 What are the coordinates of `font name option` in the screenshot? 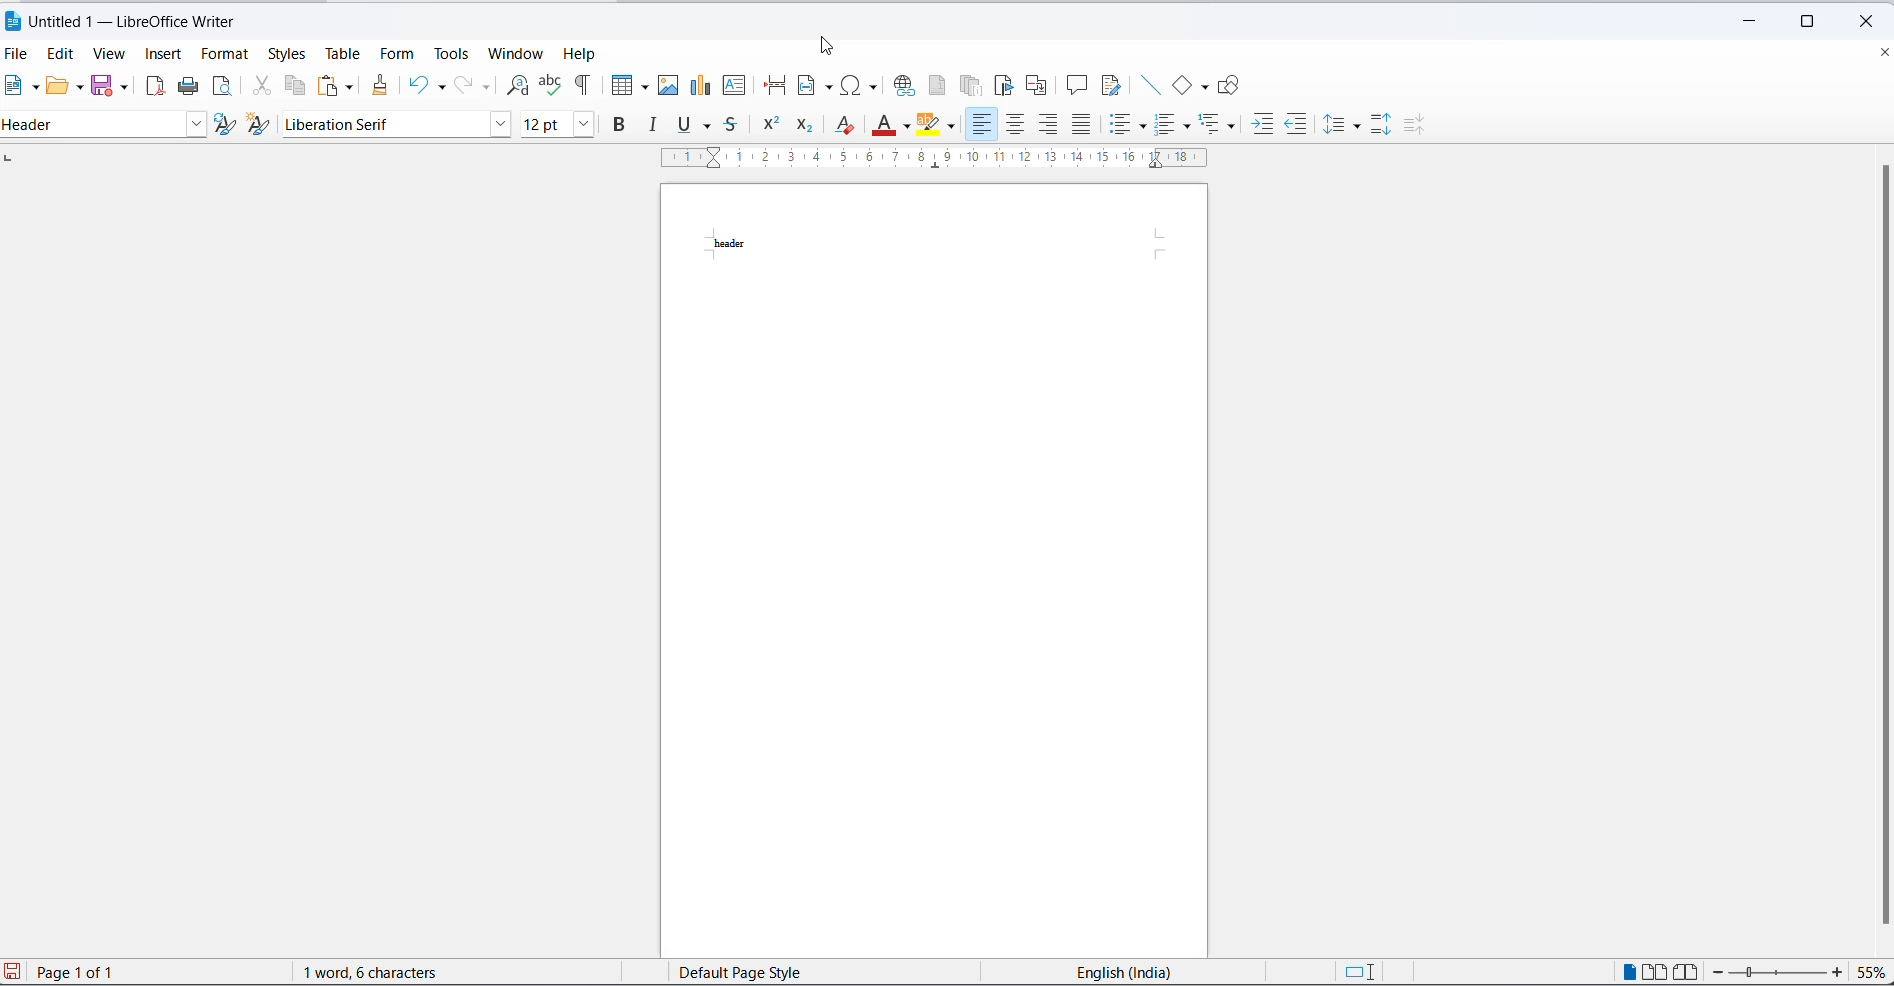 It's located at (499, 125).